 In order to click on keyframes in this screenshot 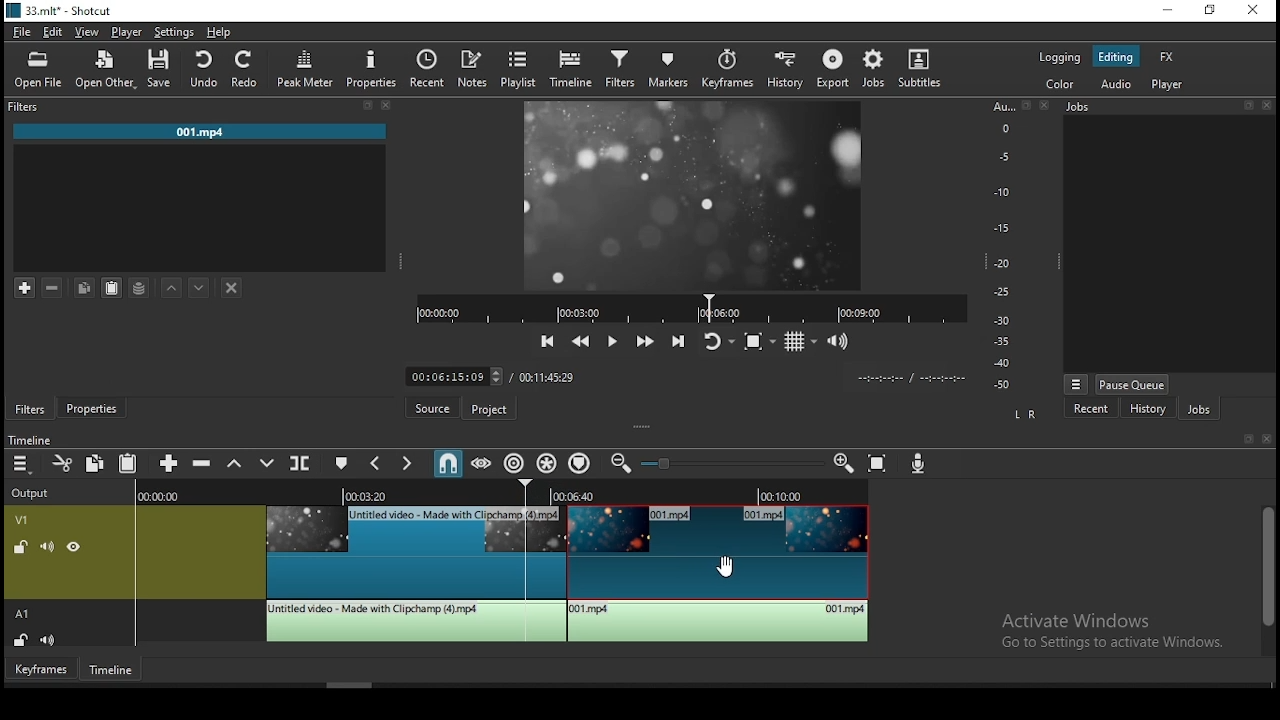, I will do `click(727, 68)`.